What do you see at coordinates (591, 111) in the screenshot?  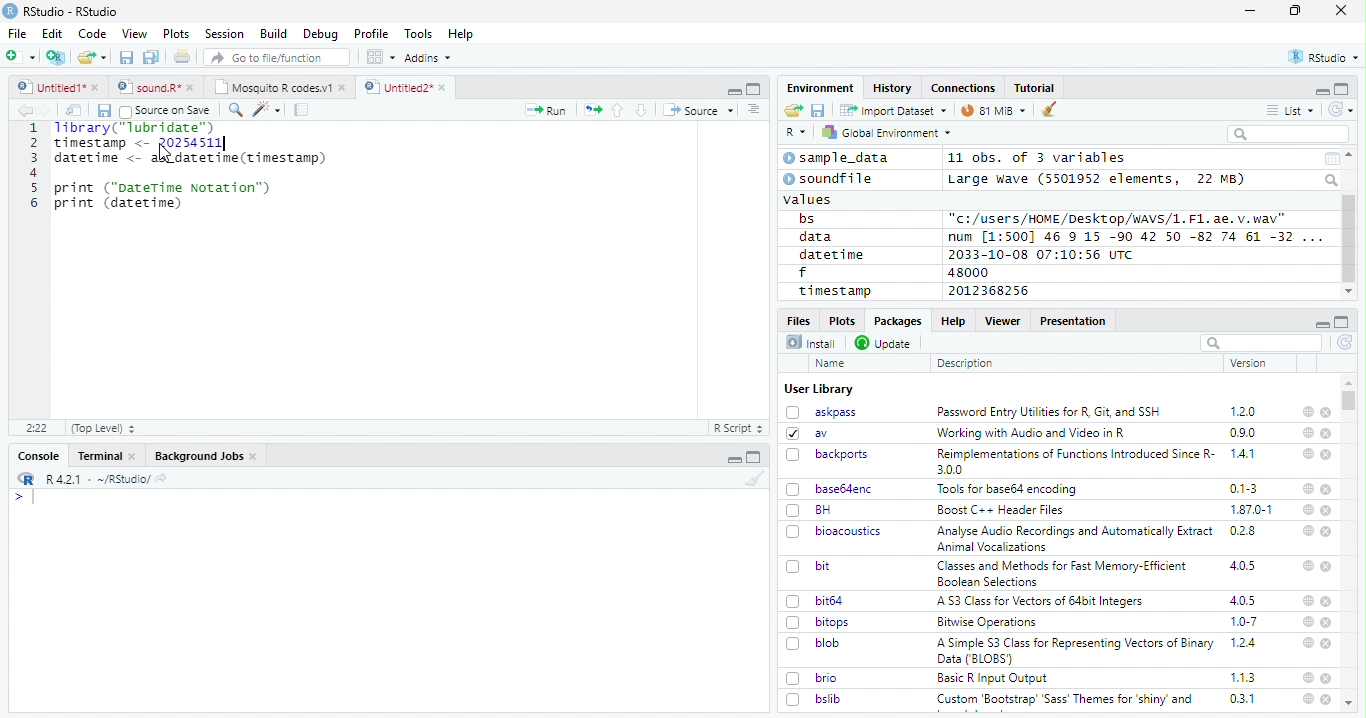 I see `Re-run the previous code region` at bounding box center [591, 111].